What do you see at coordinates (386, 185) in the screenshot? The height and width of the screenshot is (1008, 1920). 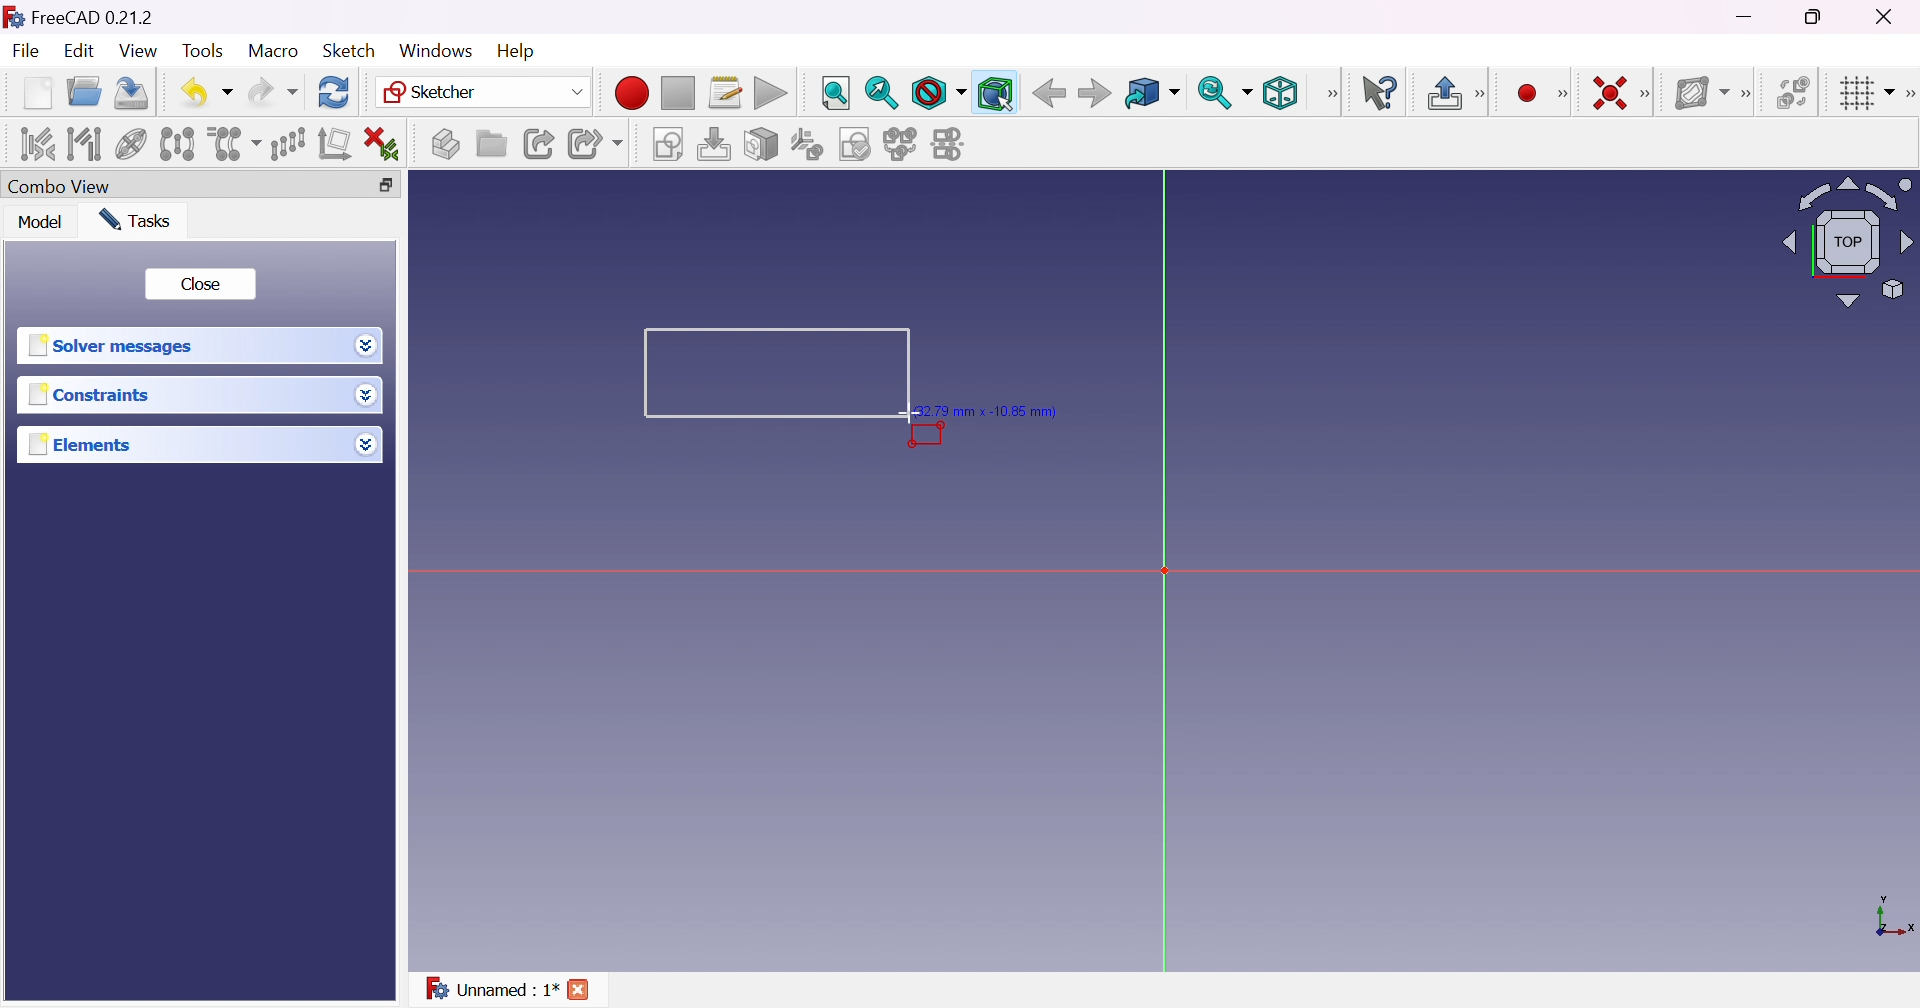 I see `Restore down` at bounding box center [386, 185].